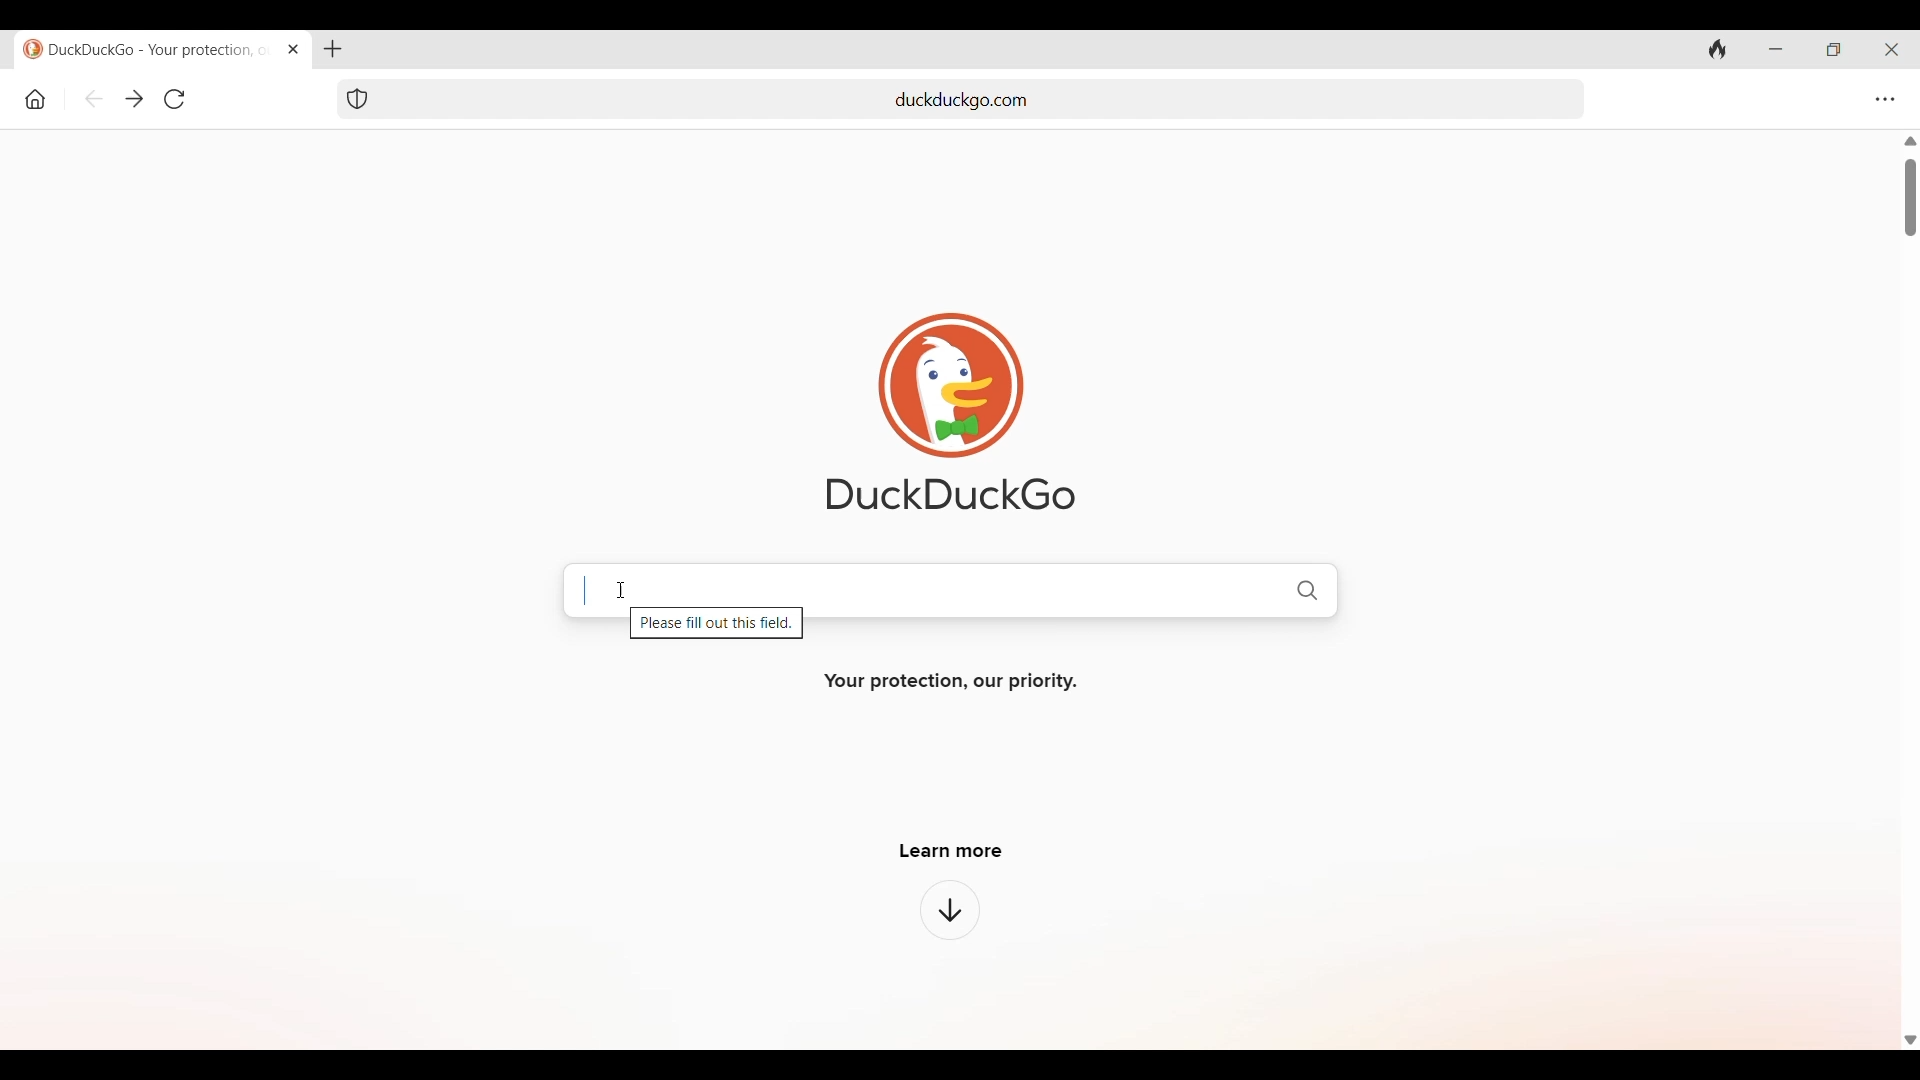  Describe the element at coordinates (332, 49) in the screenshot. I see `Add new tab` at that location.